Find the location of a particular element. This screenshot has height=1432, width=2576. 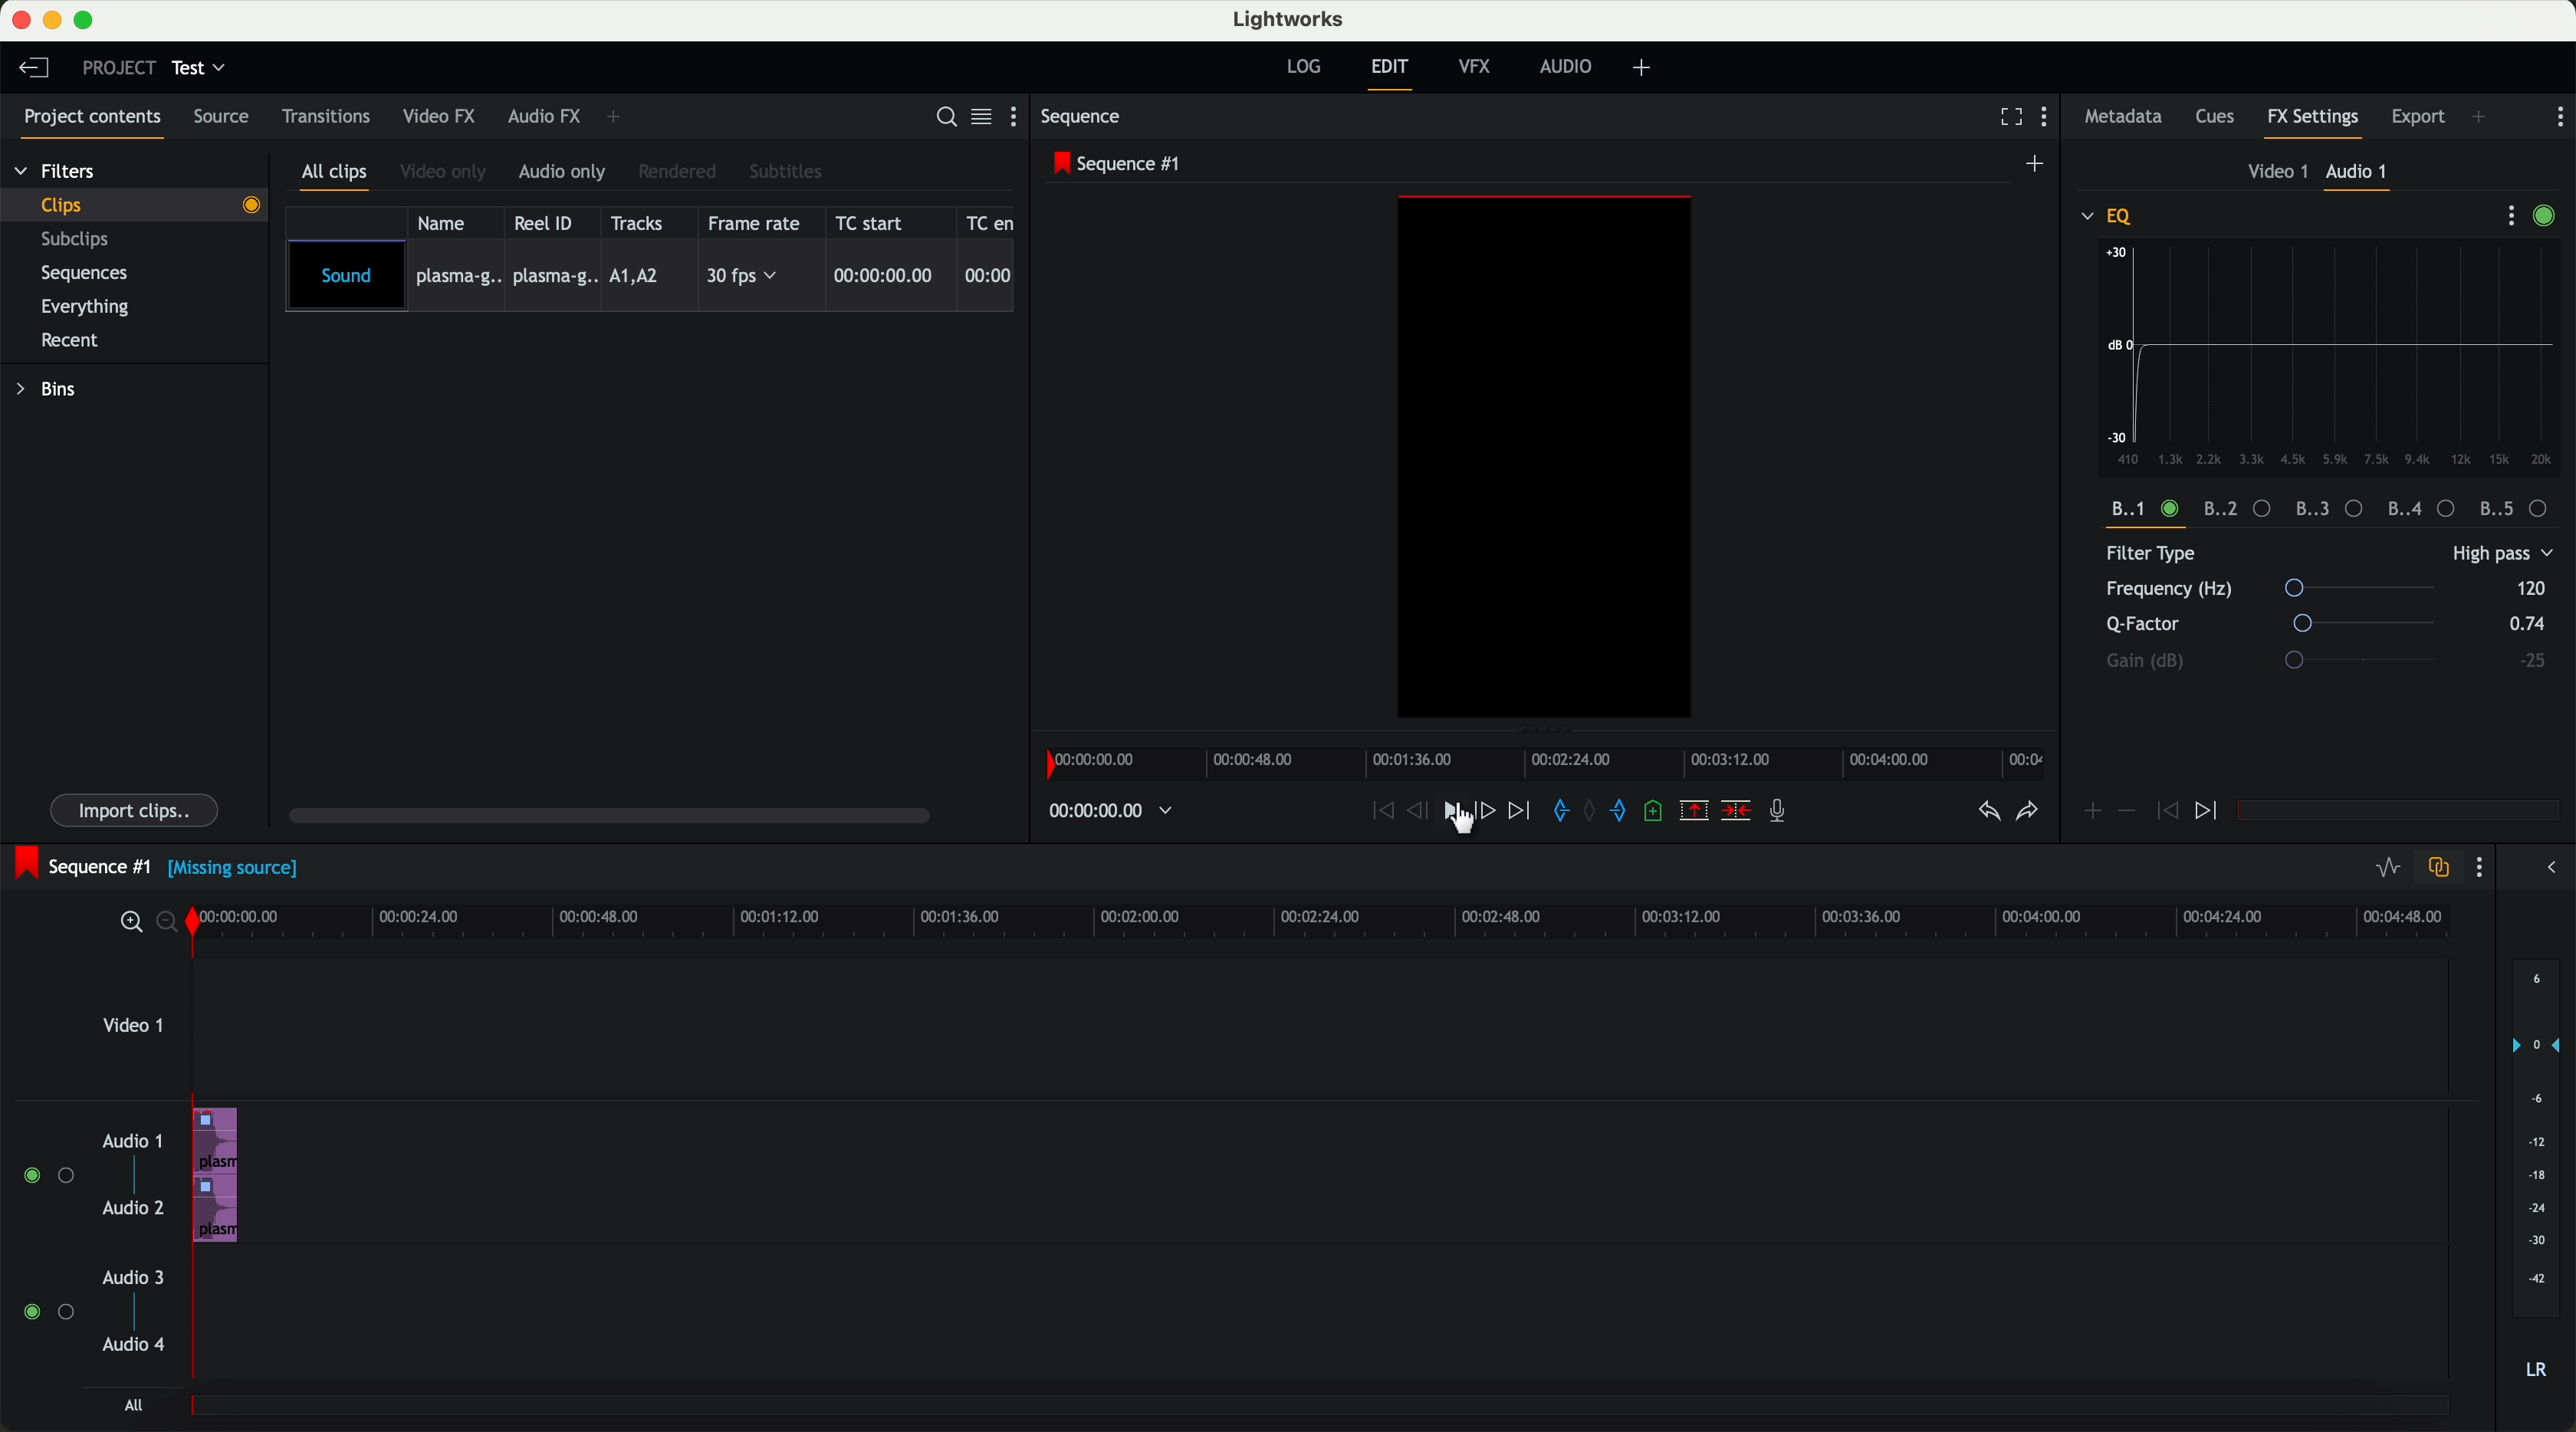

frequency (Hz) is located at coordinates (2279, 590).